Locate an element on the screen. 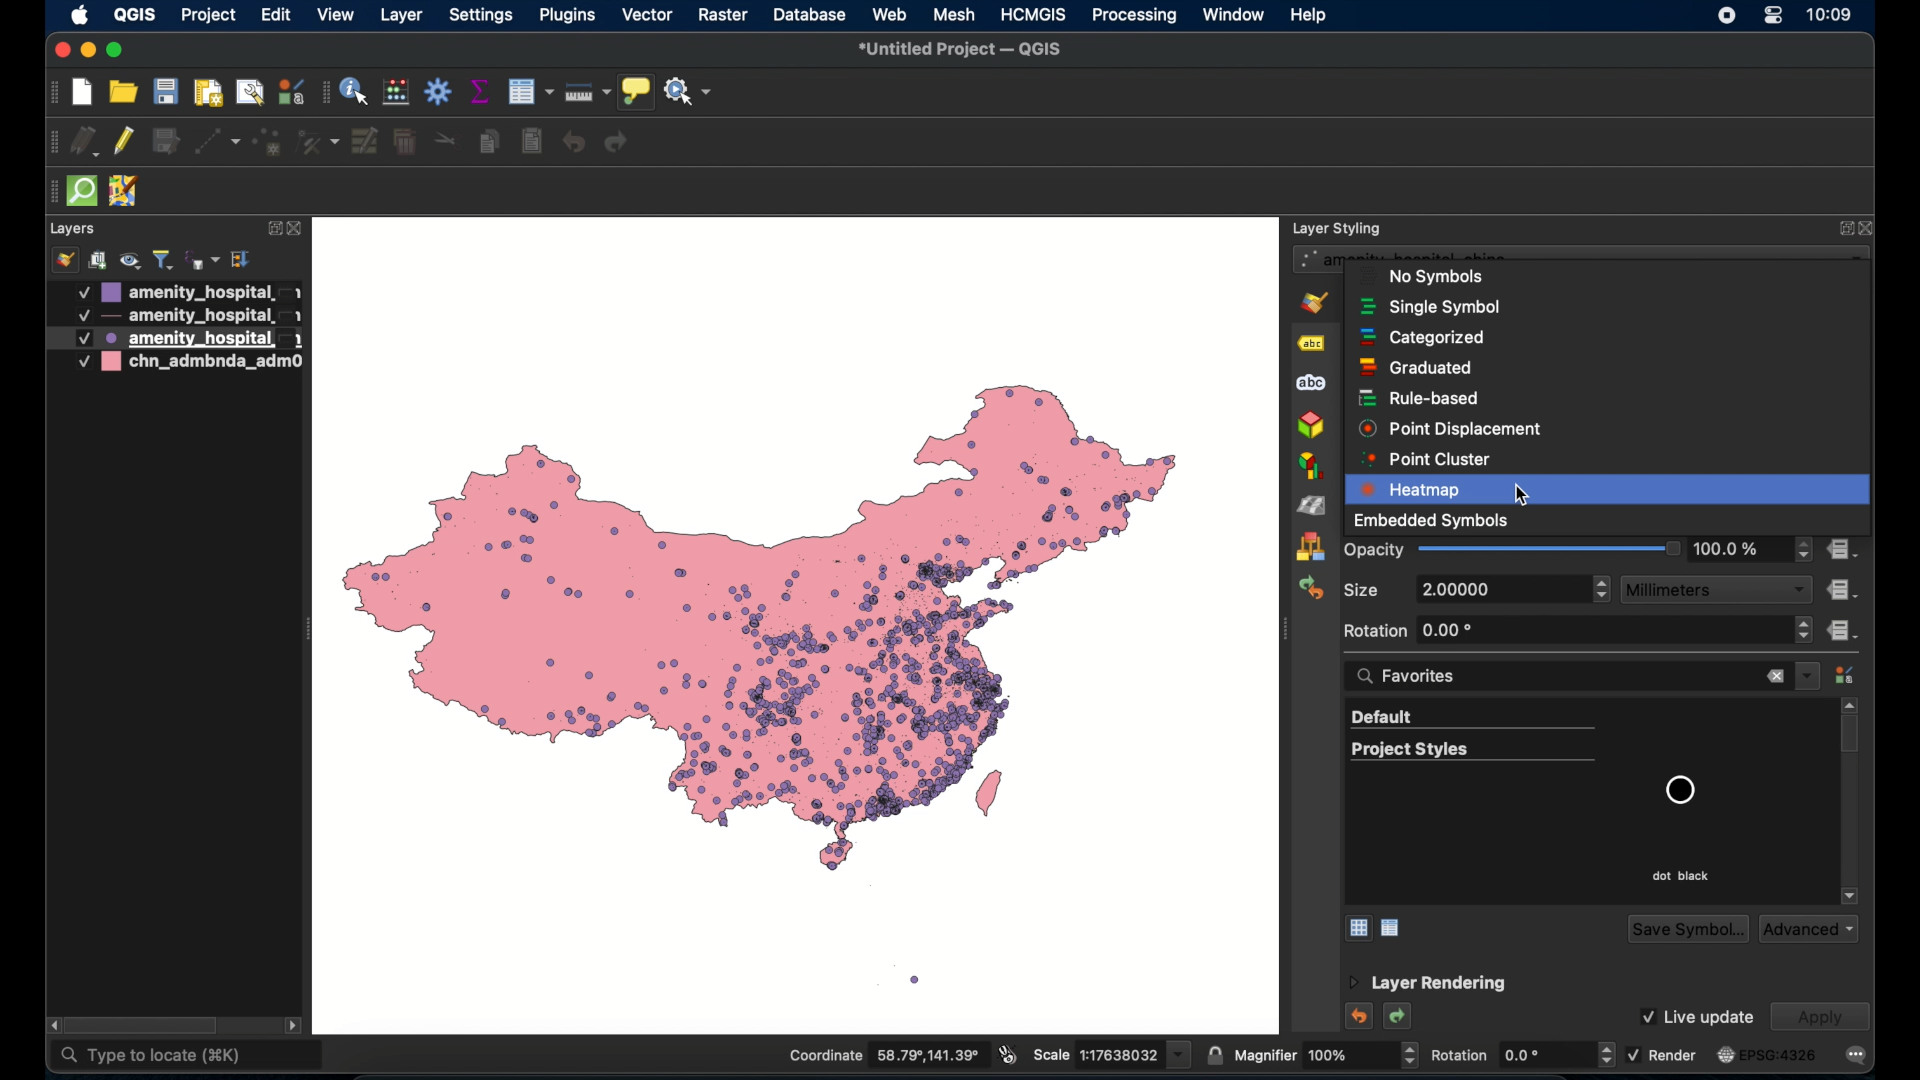 This screenshot has height=1080, width=1920. data defined override is located at coordinates (1843, 588).